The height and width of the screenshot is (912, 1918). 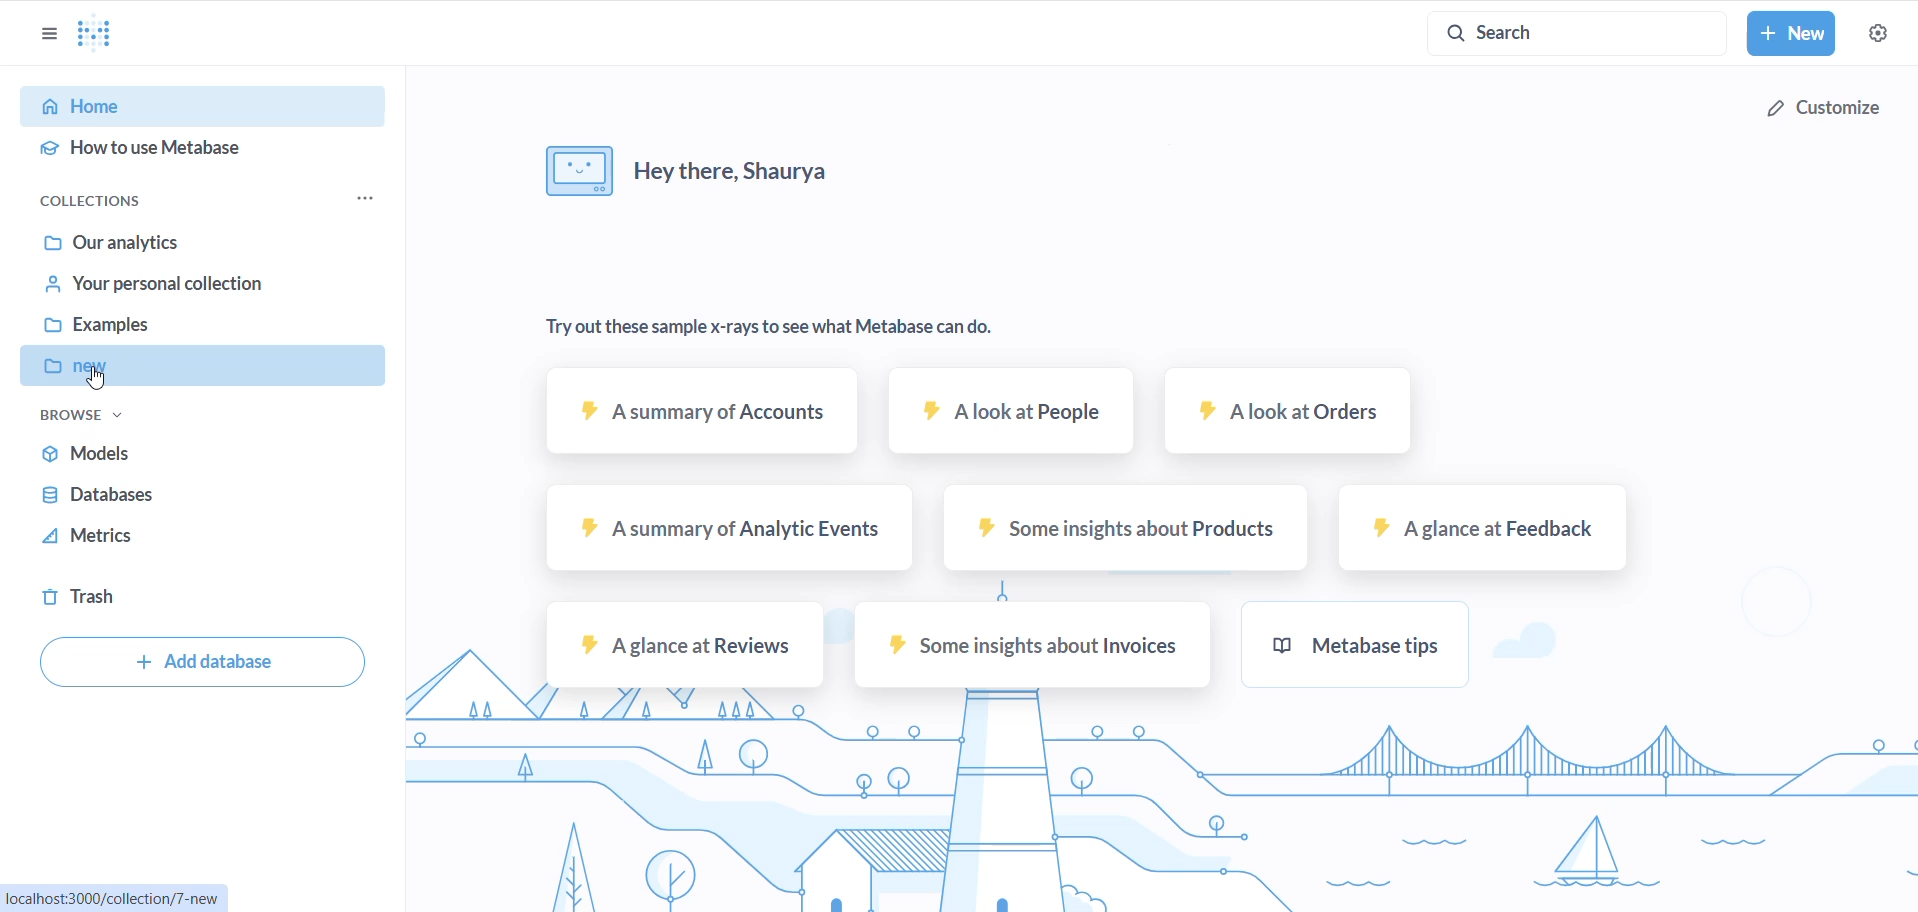 What do you see at coordinates (1877, 34) in the screenshot?
I see `SETTINGS` at bounding box center [1877, 34].